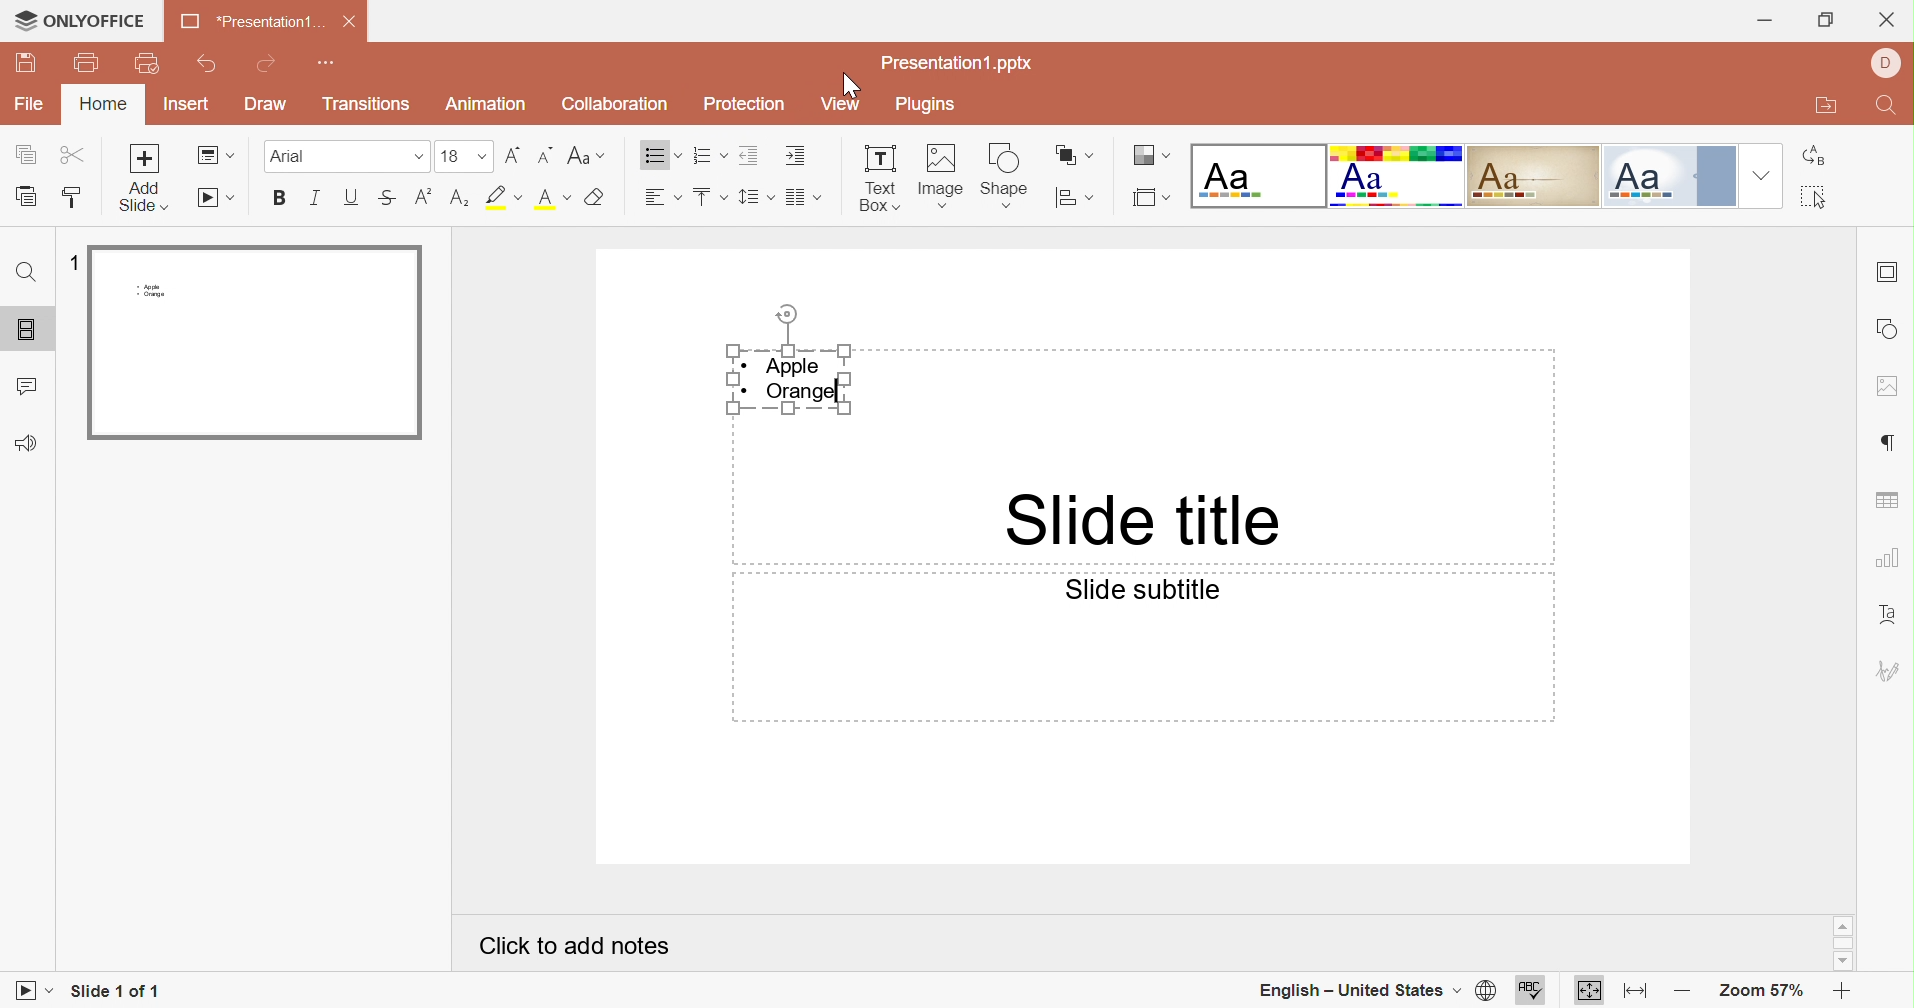 Image resolution: width=1914 pixels, height=1008 pixels. Describe the element at coordinates (1143, 521) in the screenshot. I see `Slide title` at that location.